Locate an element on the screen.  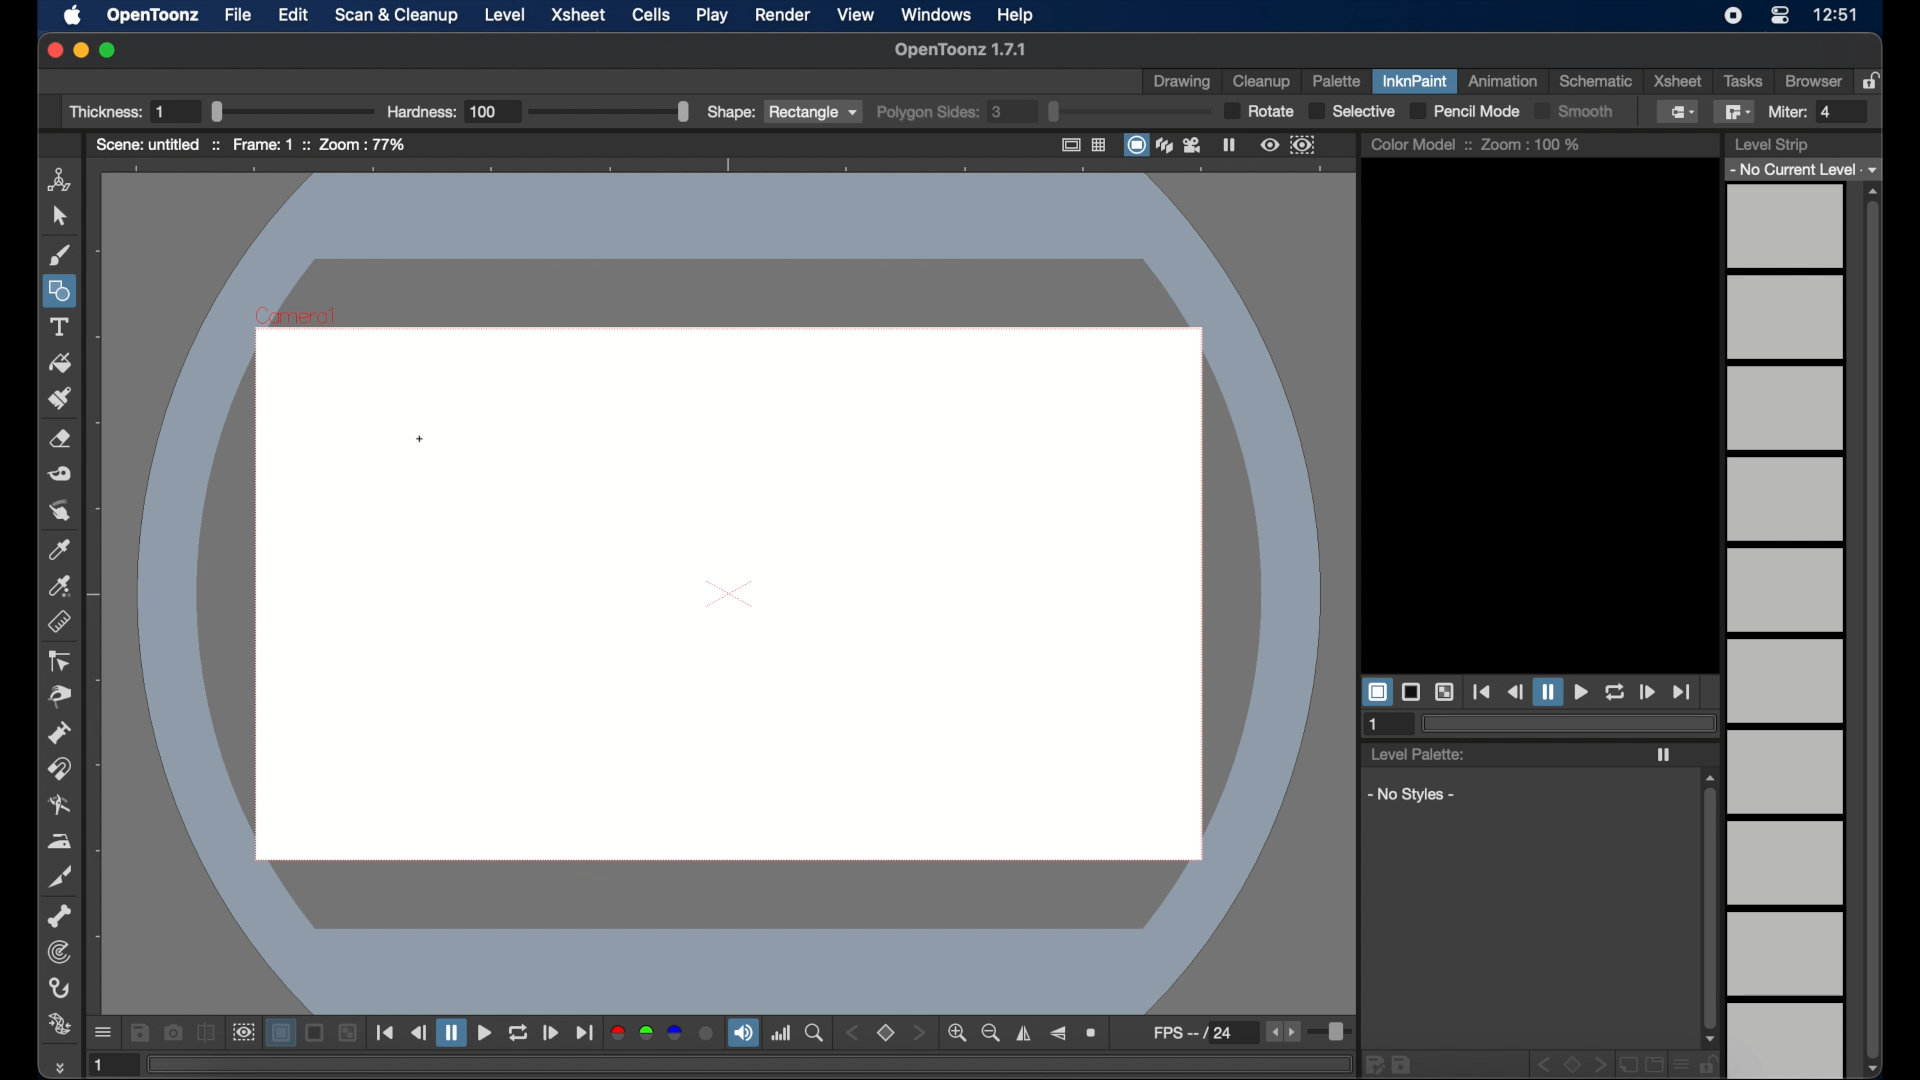
rotate is located at coordinates (1259, 112).